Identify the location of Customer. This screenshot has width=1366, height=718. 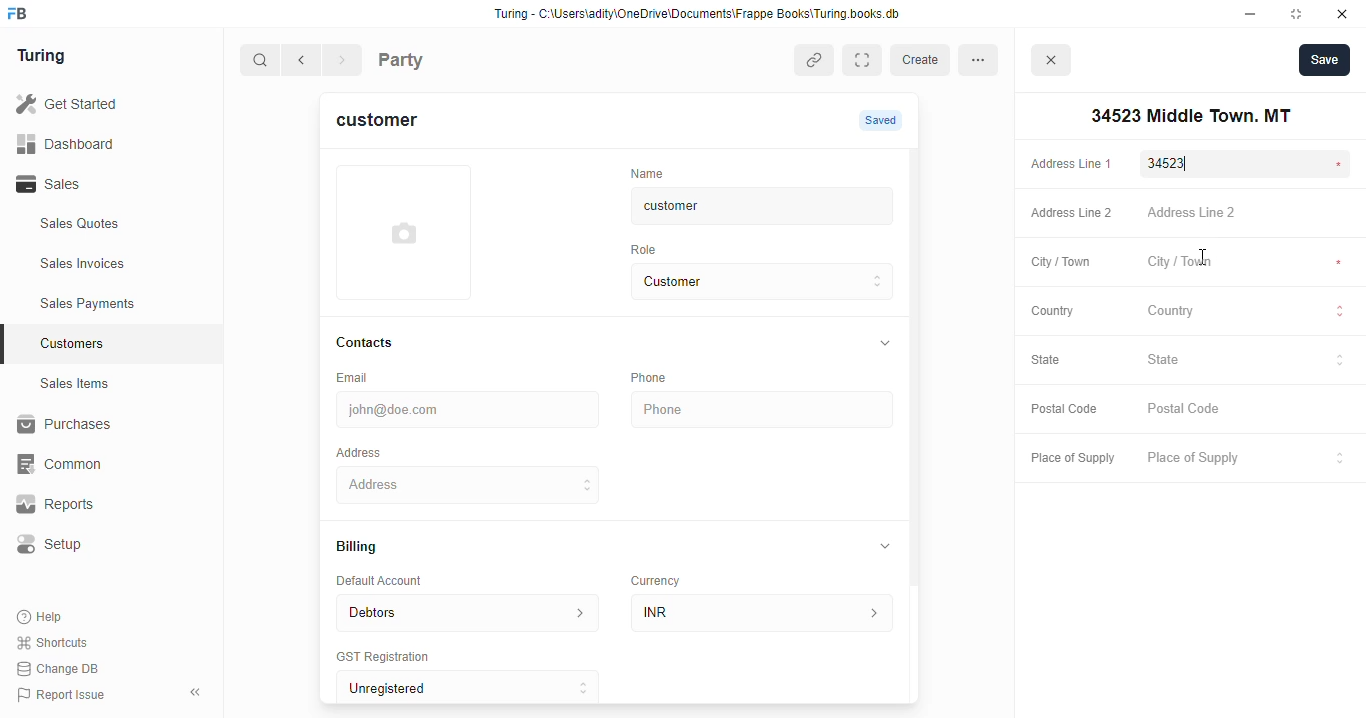
(746, 282).